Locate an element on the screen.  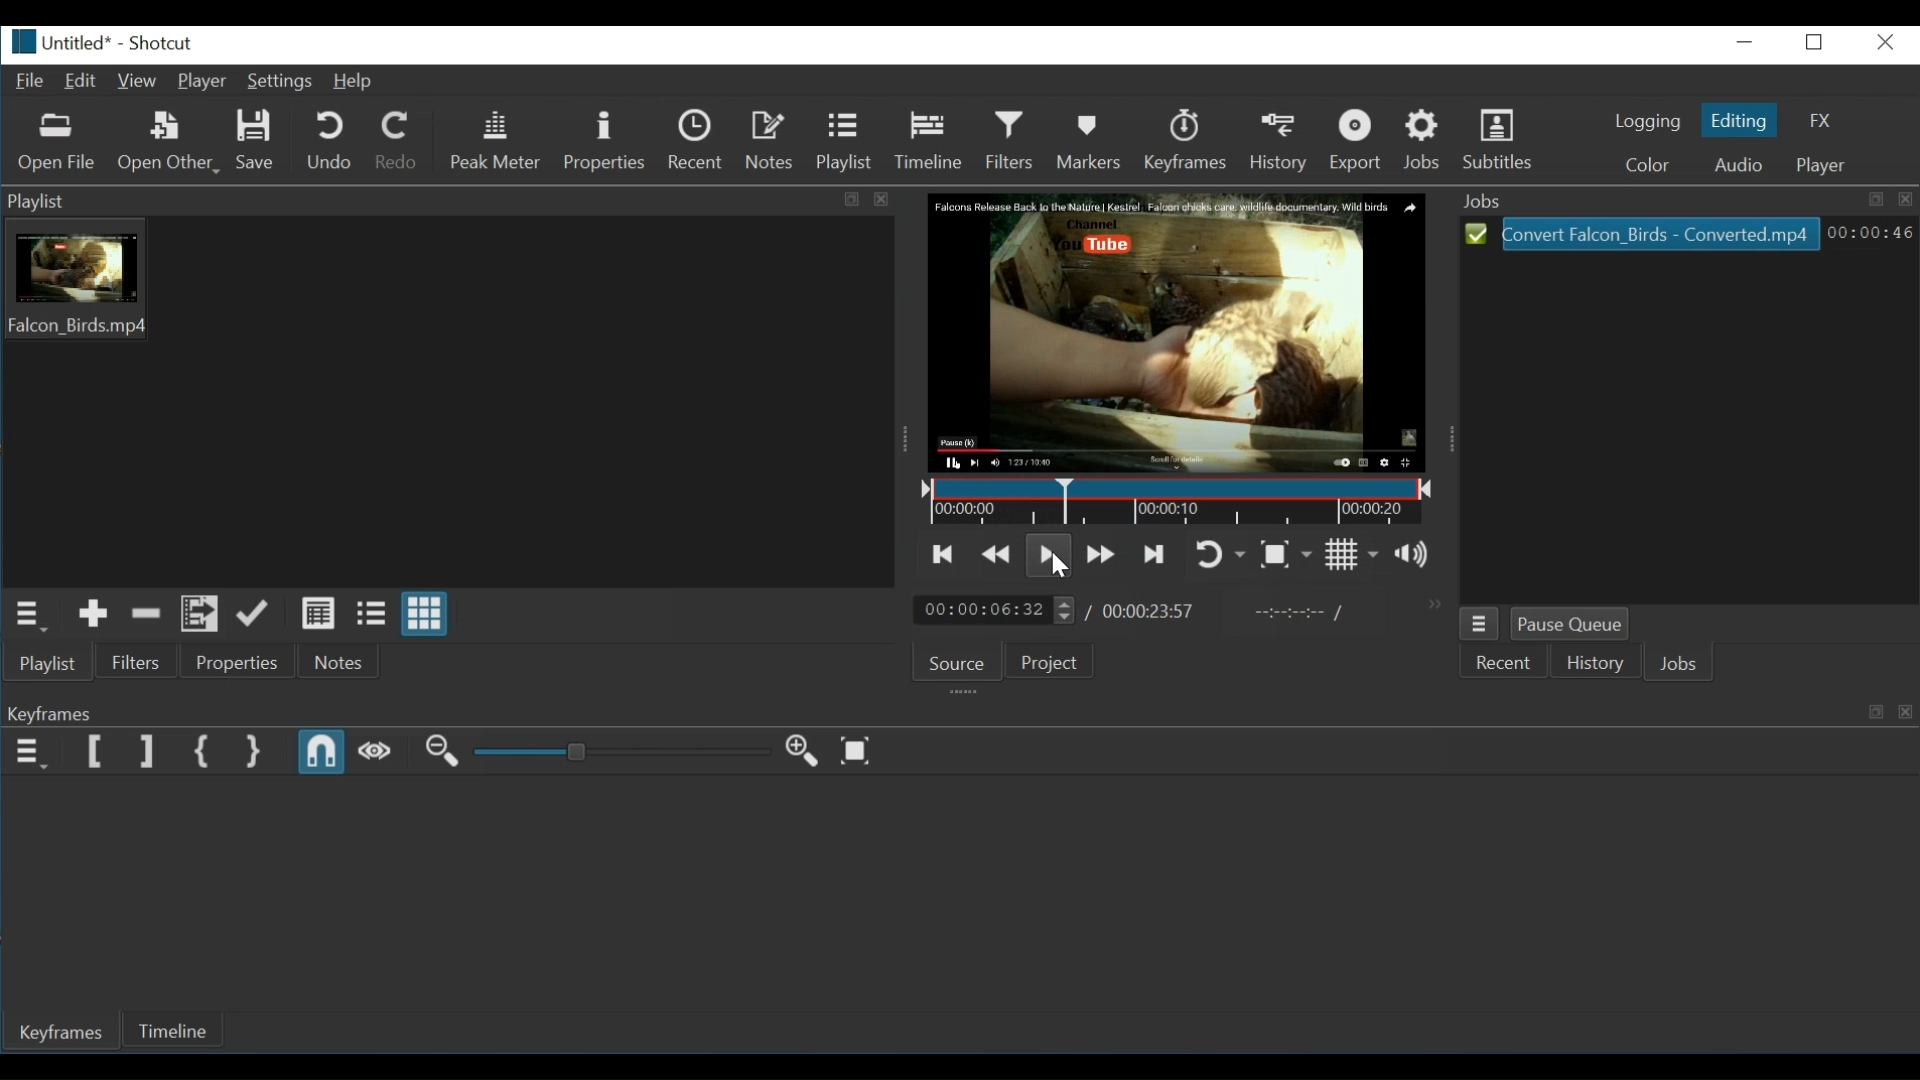
Add the Source to the playlist is located at coordinates (89, 615).